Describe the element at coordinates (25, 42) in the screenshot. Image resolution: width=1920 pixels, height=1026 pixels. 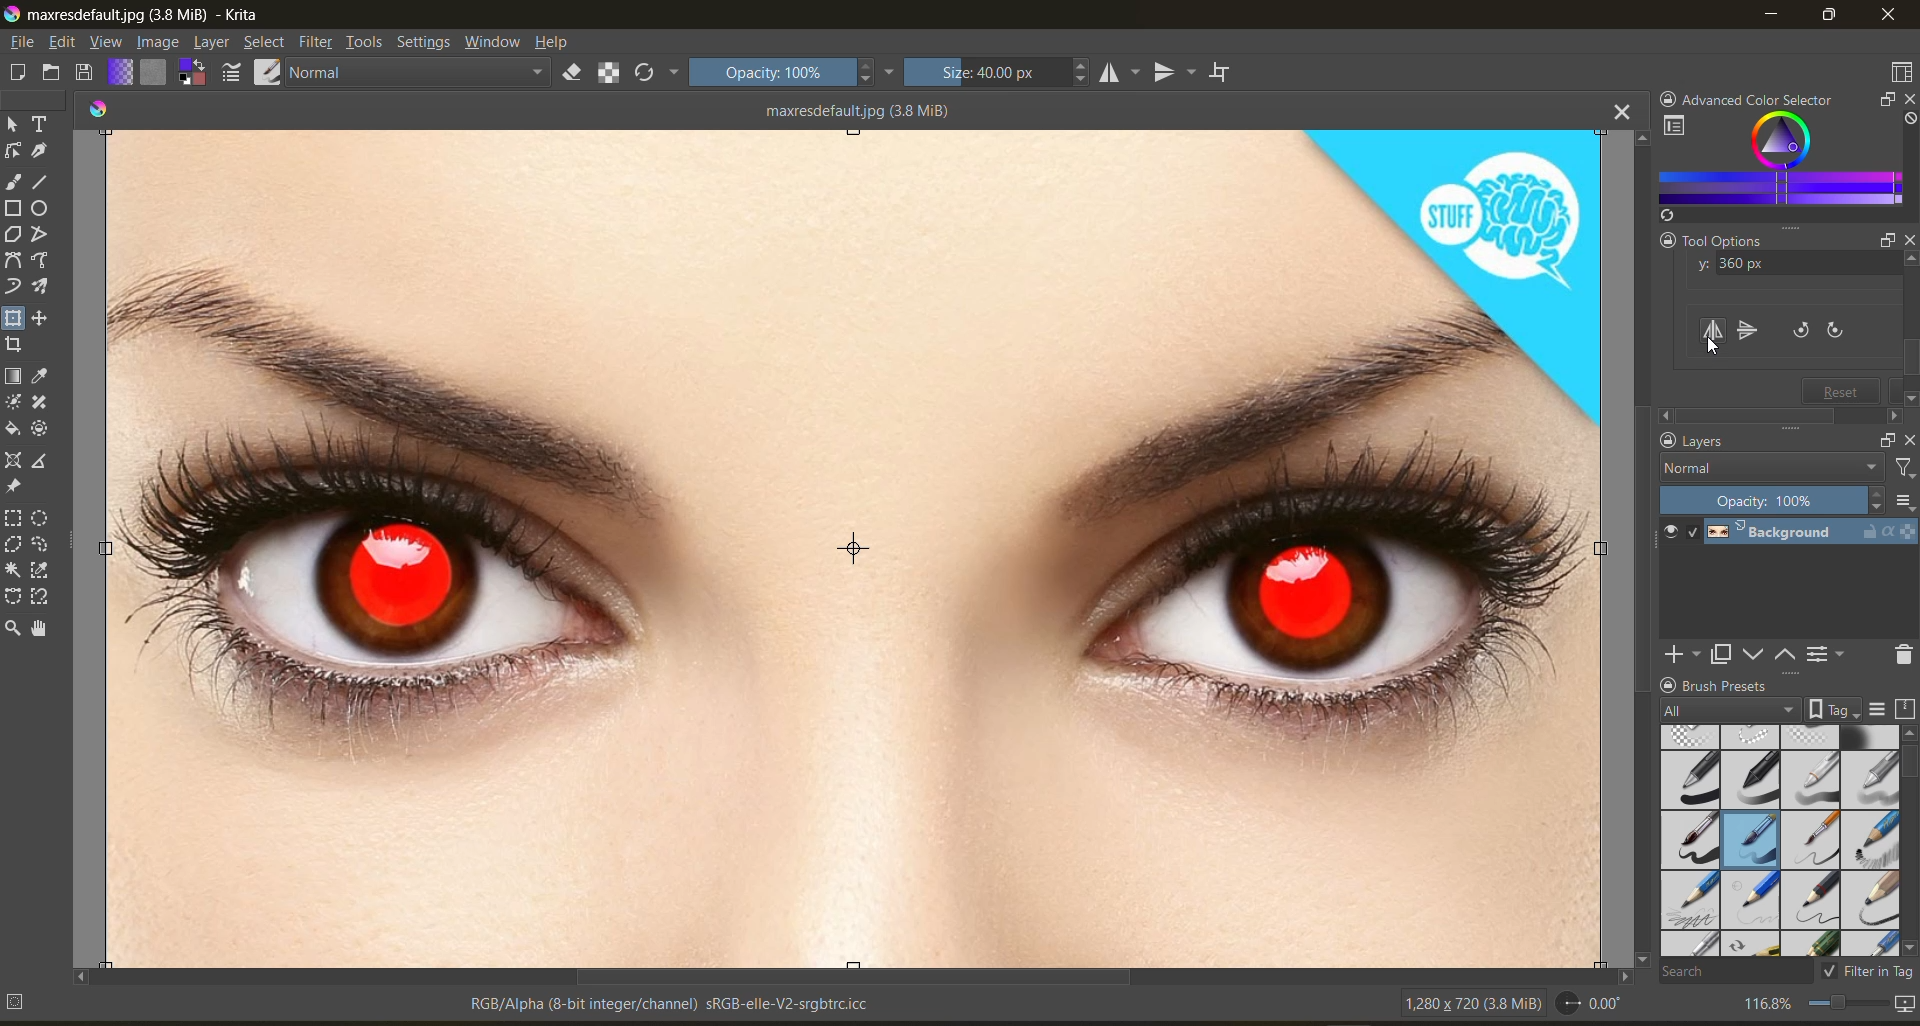
I see `file` at that location.